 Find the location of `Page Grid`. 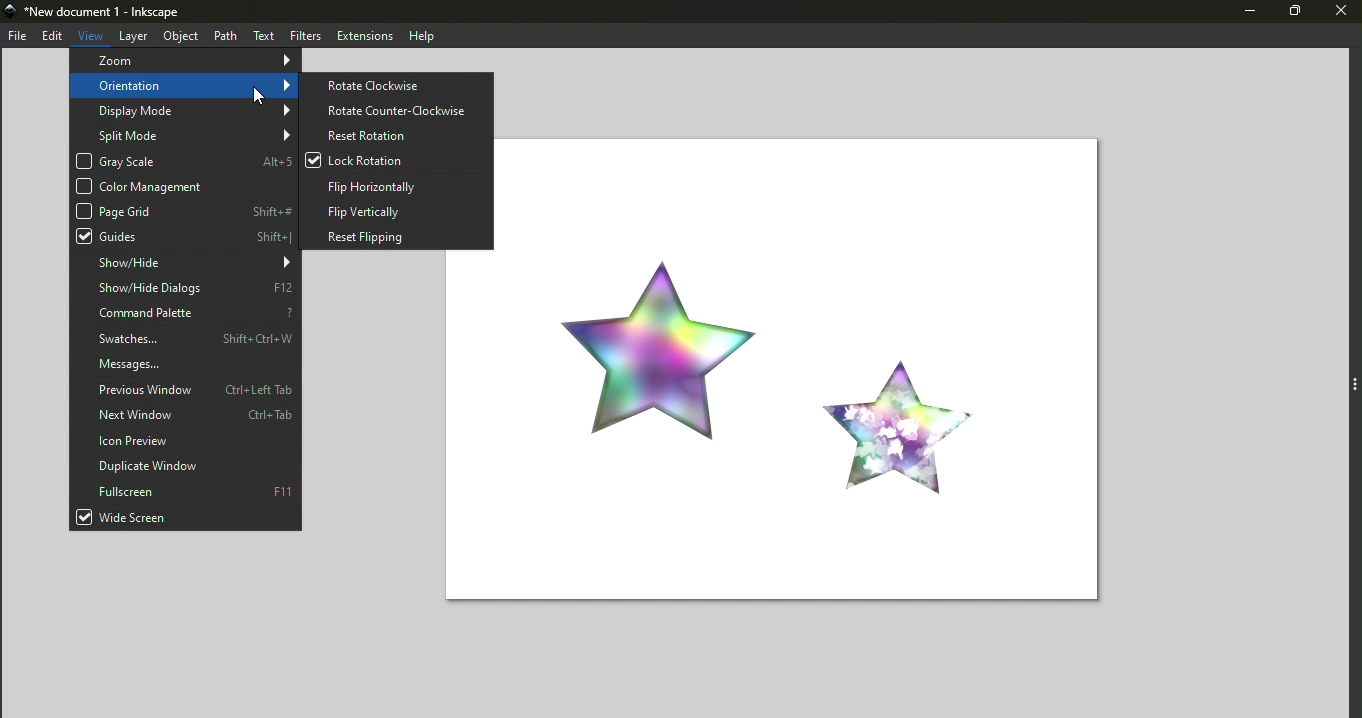

Page Grid is located at coordinates (185, 210).